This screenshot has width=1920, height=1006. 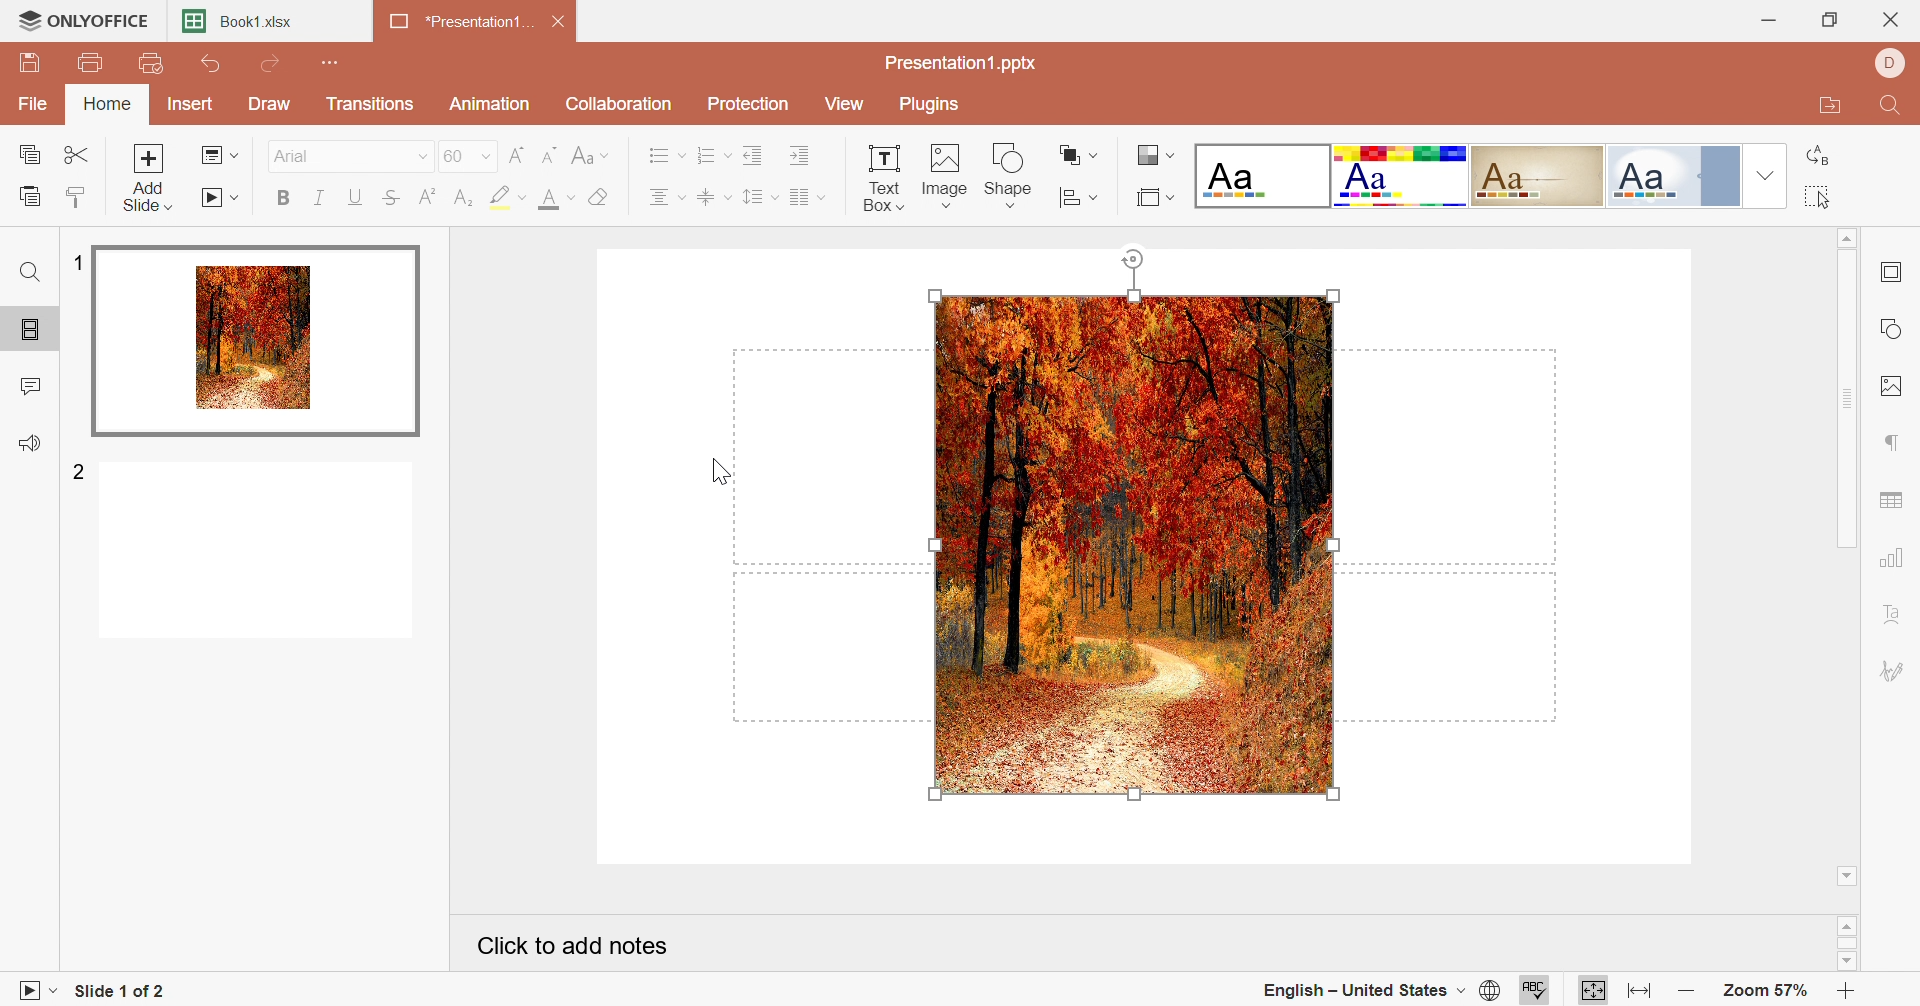 What do you see at coordinates (508, 198) in the screenshot?
I see `Highlight color` at bounding box center [508, 198].